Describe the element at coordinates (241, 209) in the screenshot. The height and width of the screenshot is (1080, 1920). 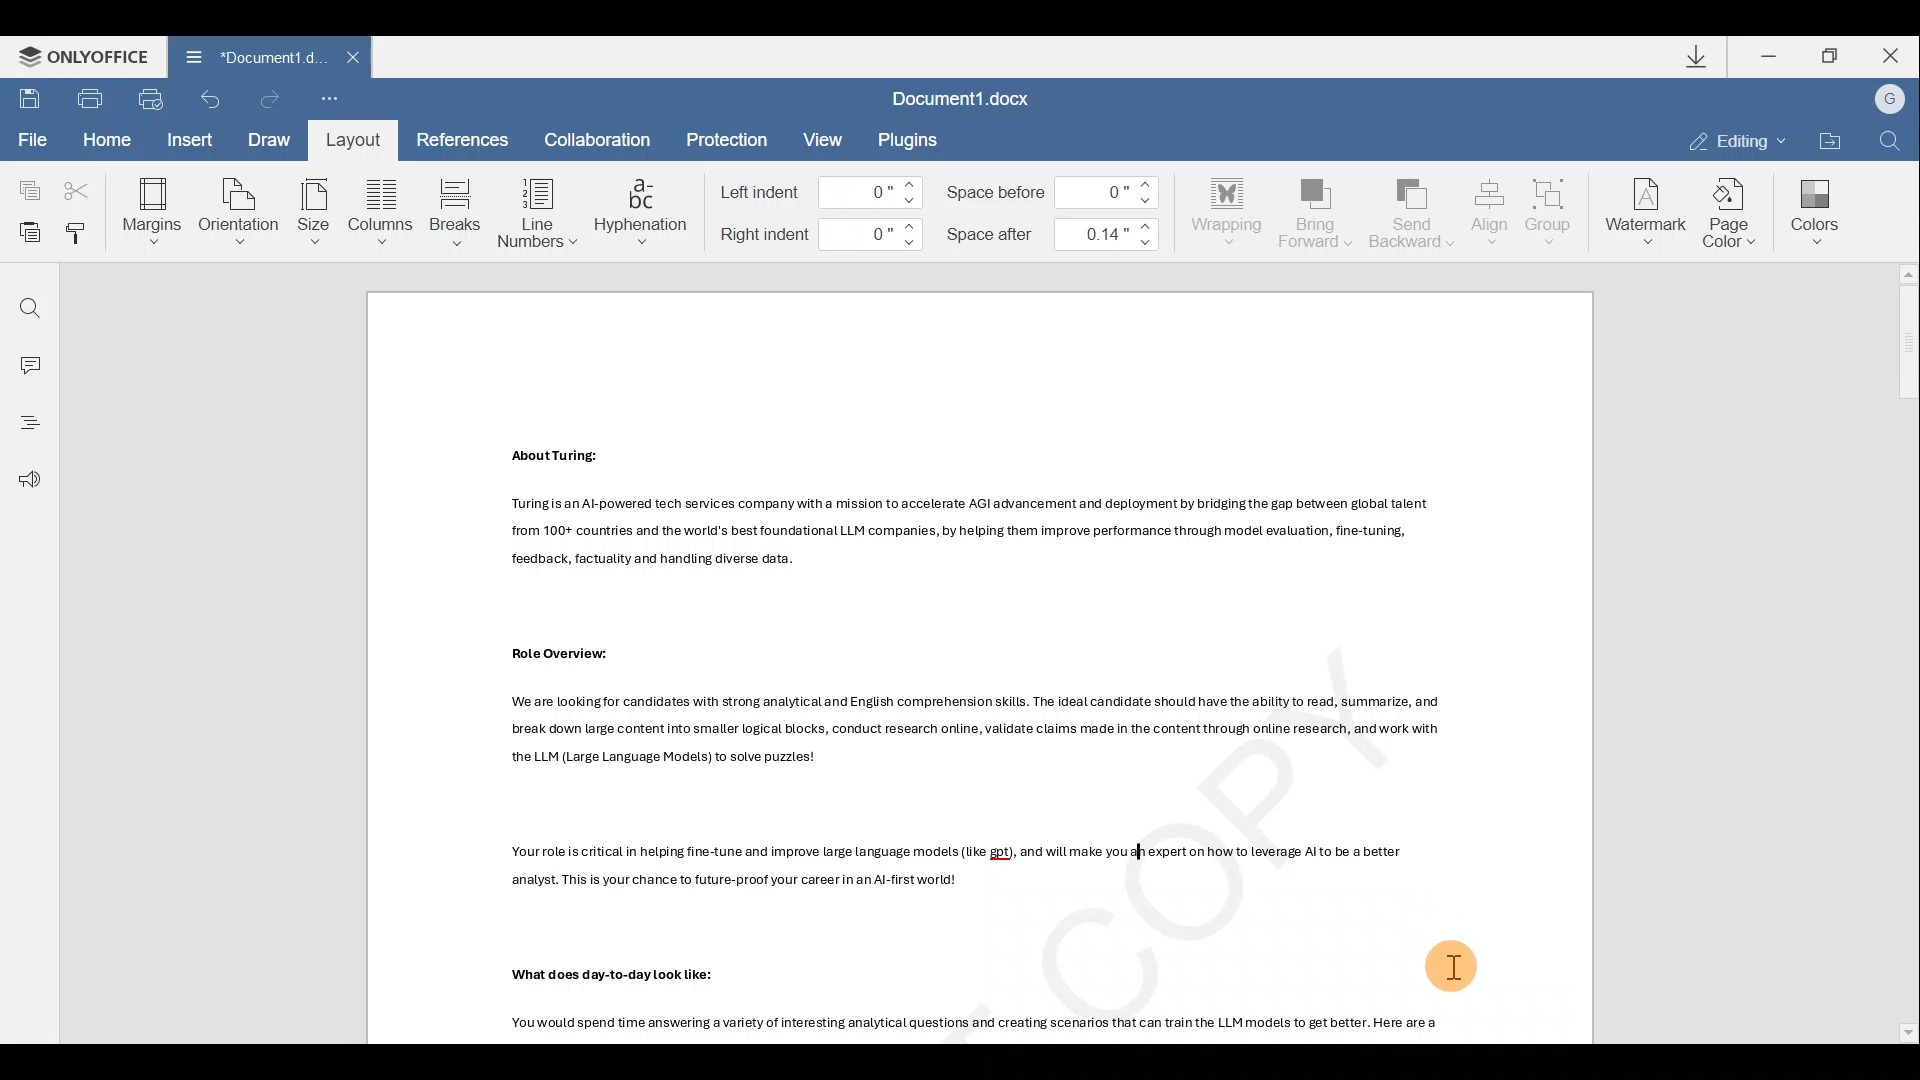
I see `Orientation` at that location.